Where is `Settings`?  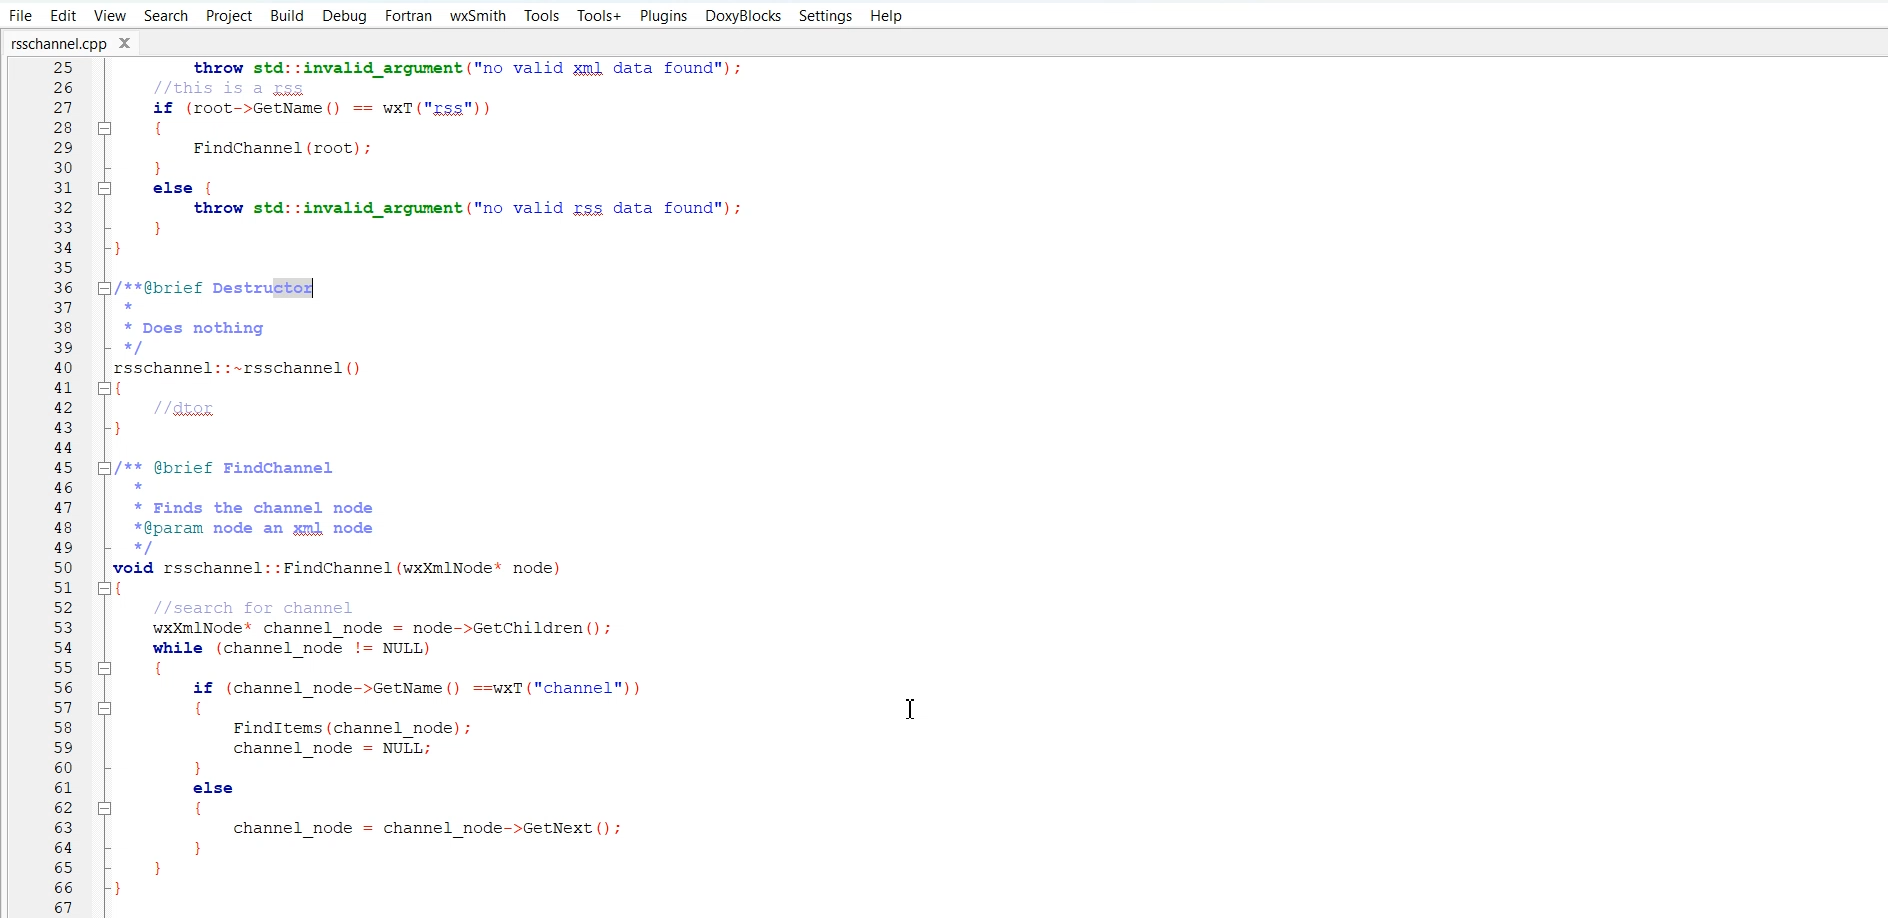 Settings is located at coordinates (827, 15).